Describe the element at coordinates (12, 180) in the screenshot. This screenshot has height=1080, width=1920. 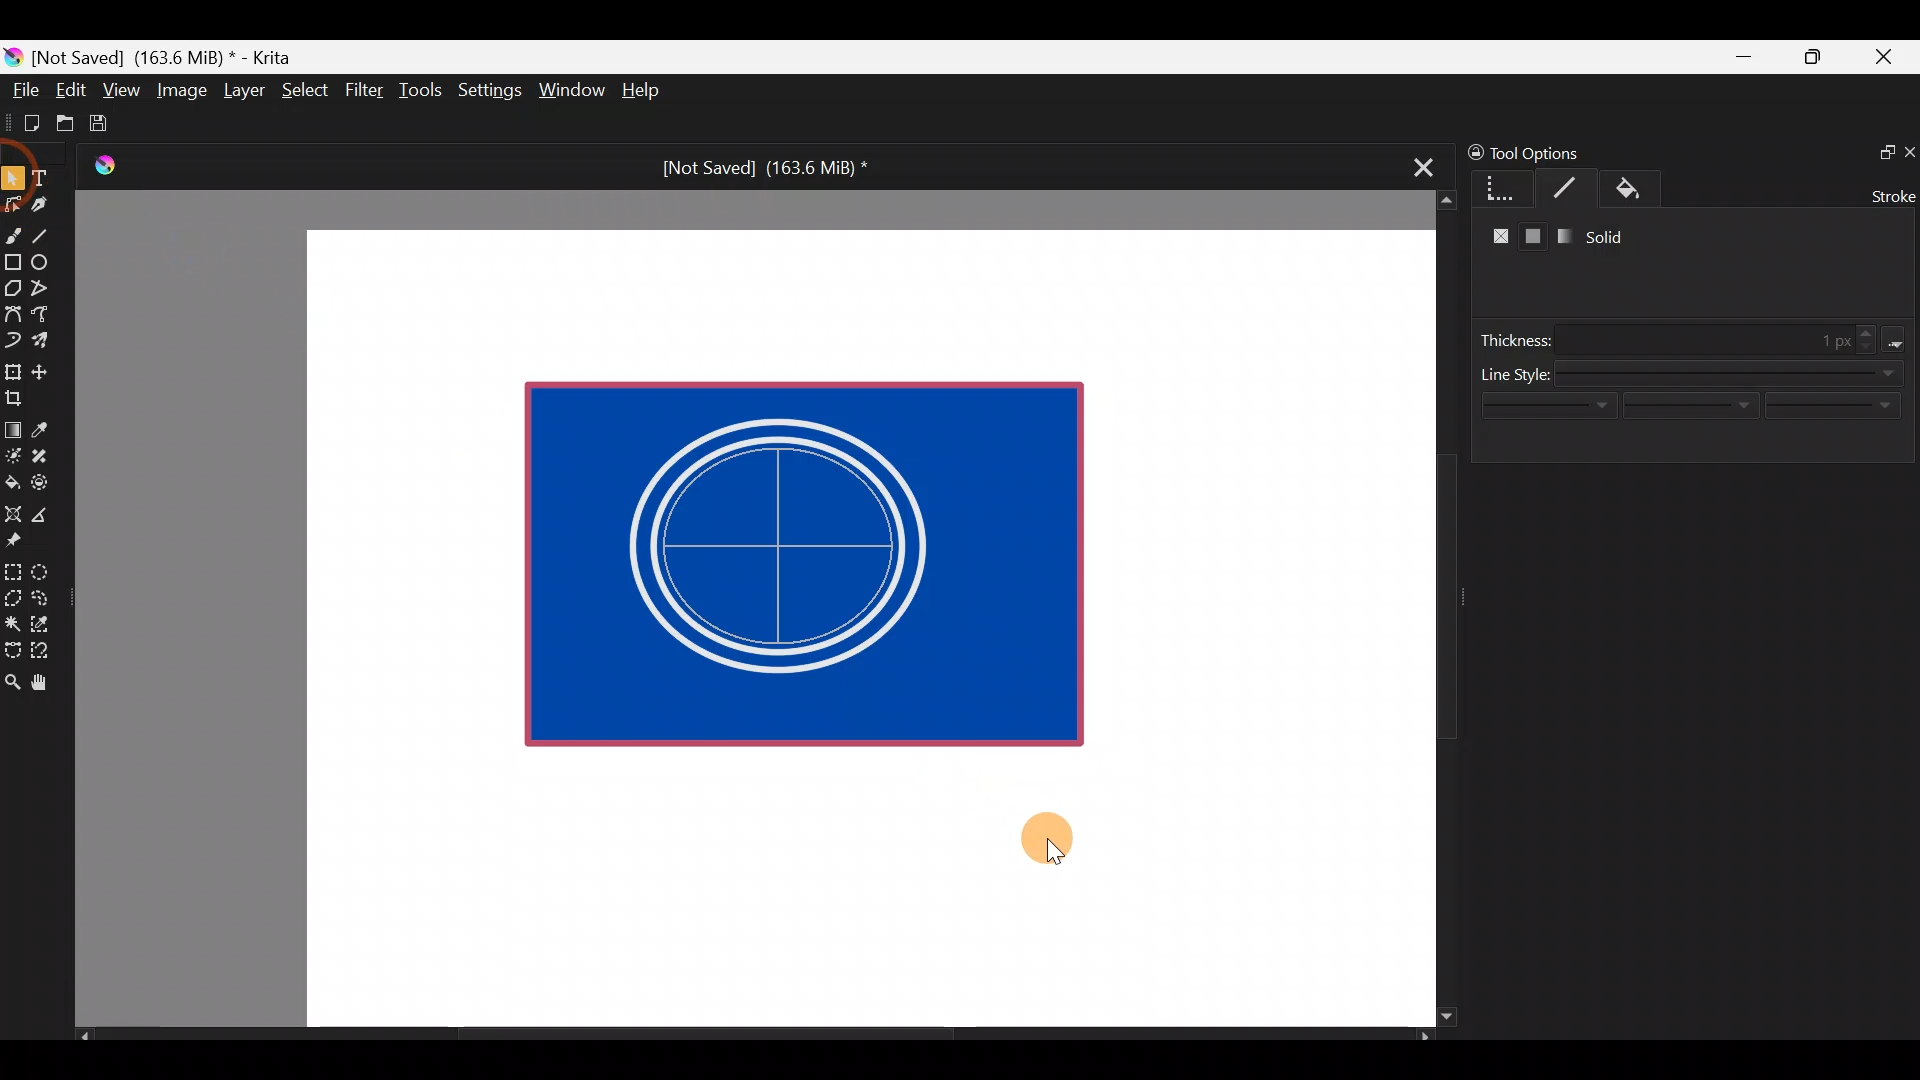
I see `Select shapes tool` at that location.